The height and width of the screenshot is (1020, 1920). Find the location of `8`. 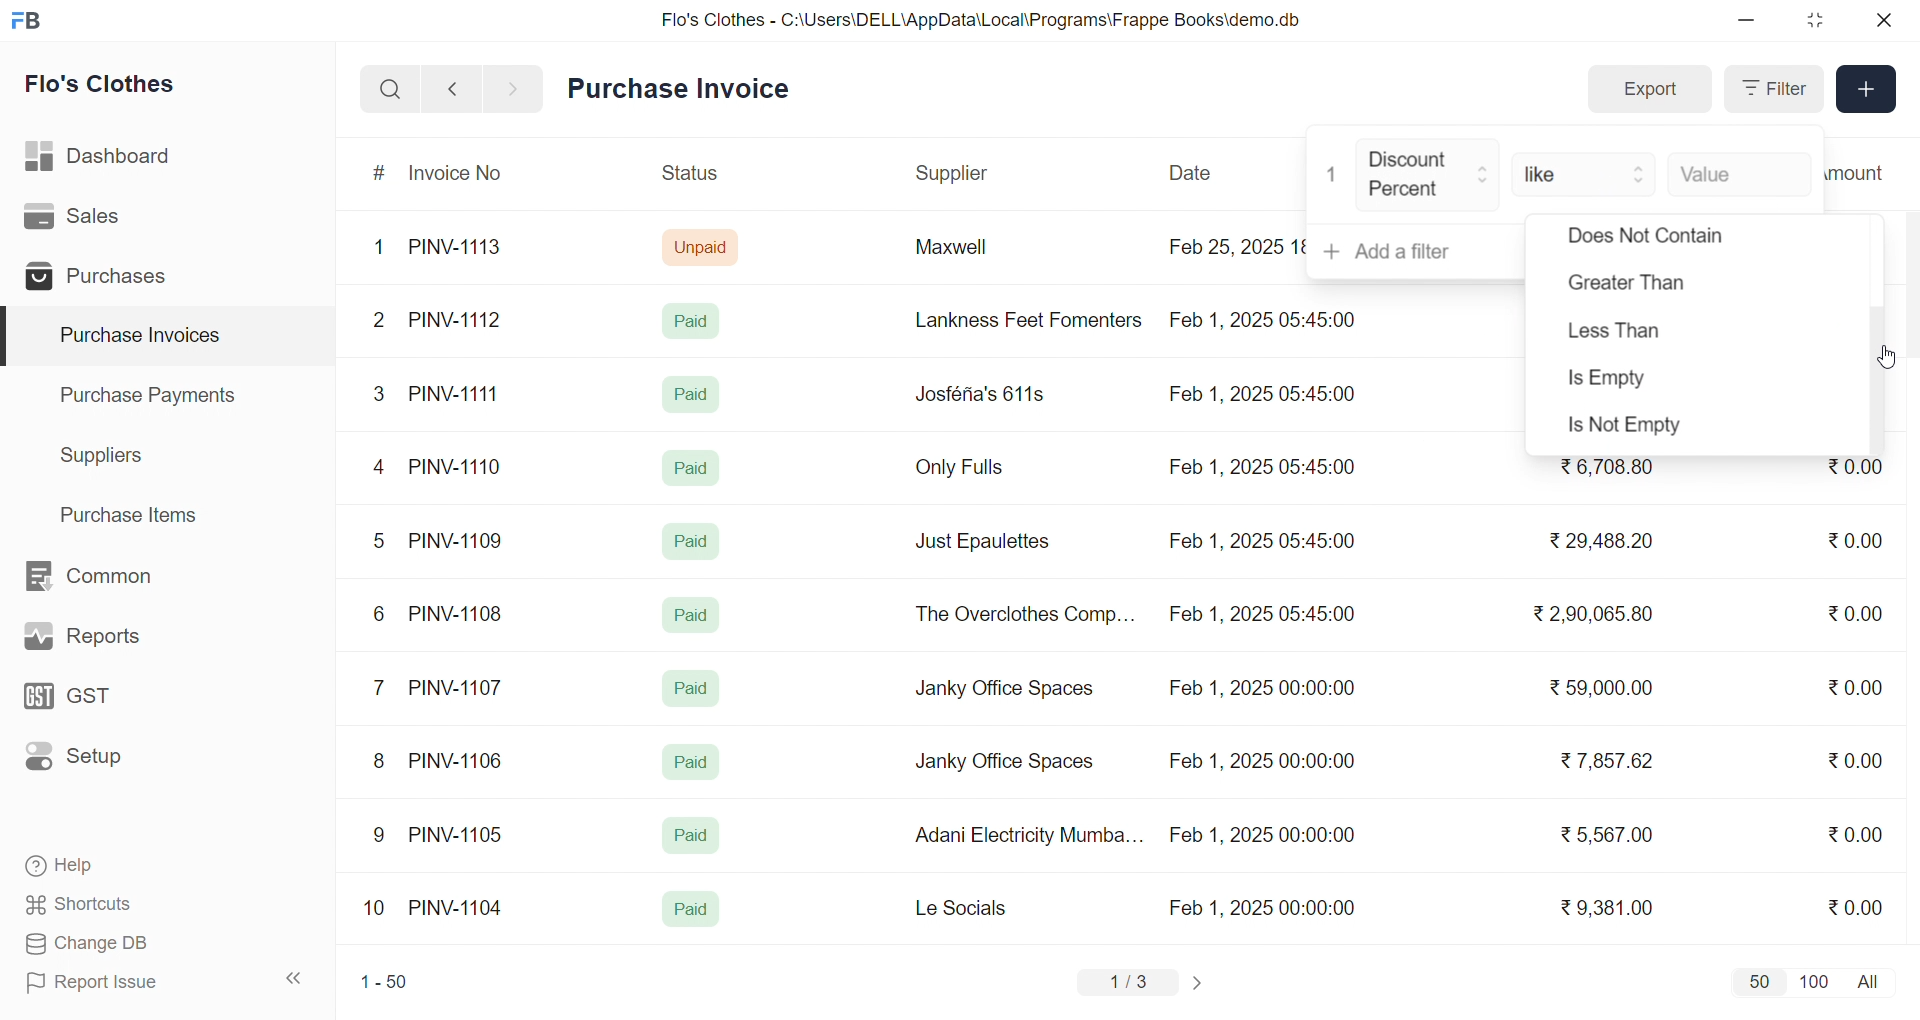

8 is located at coordinates (380, 763).